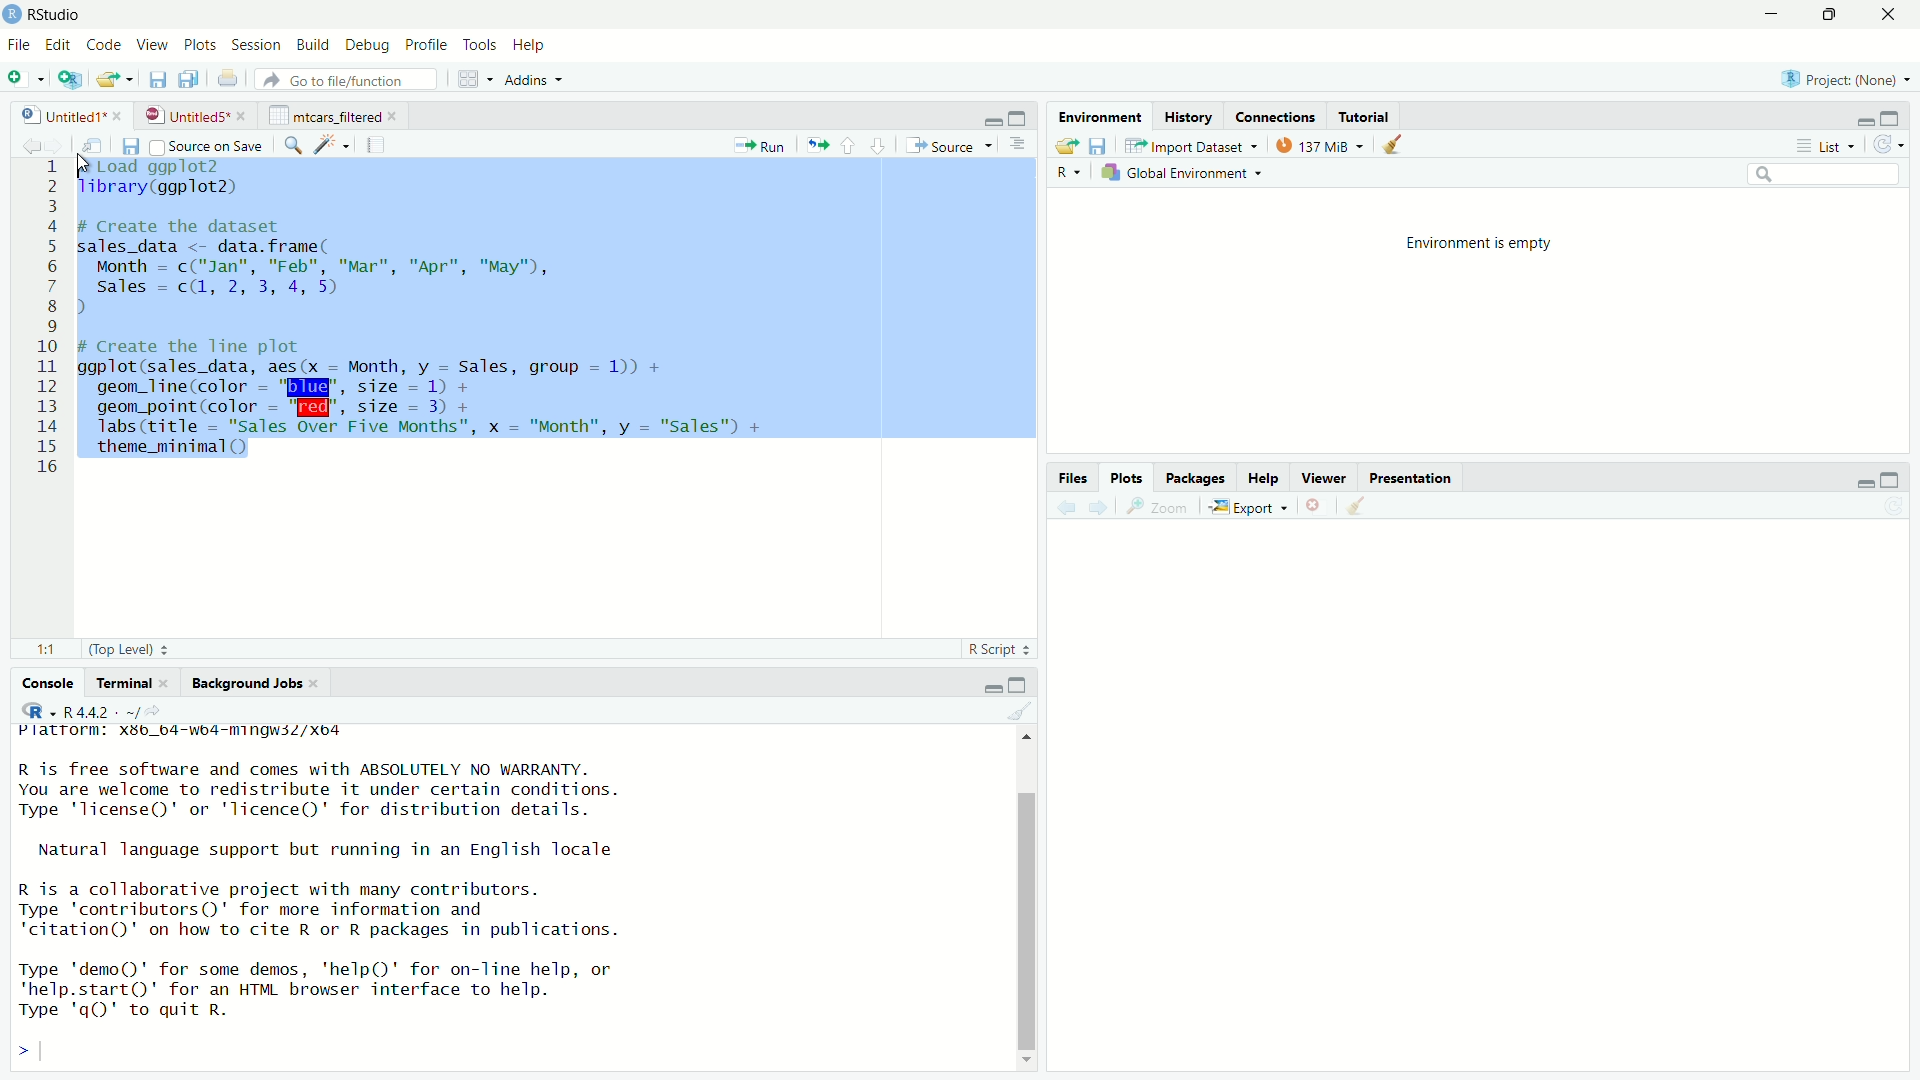  I want to click on list, so click(1832, 144).